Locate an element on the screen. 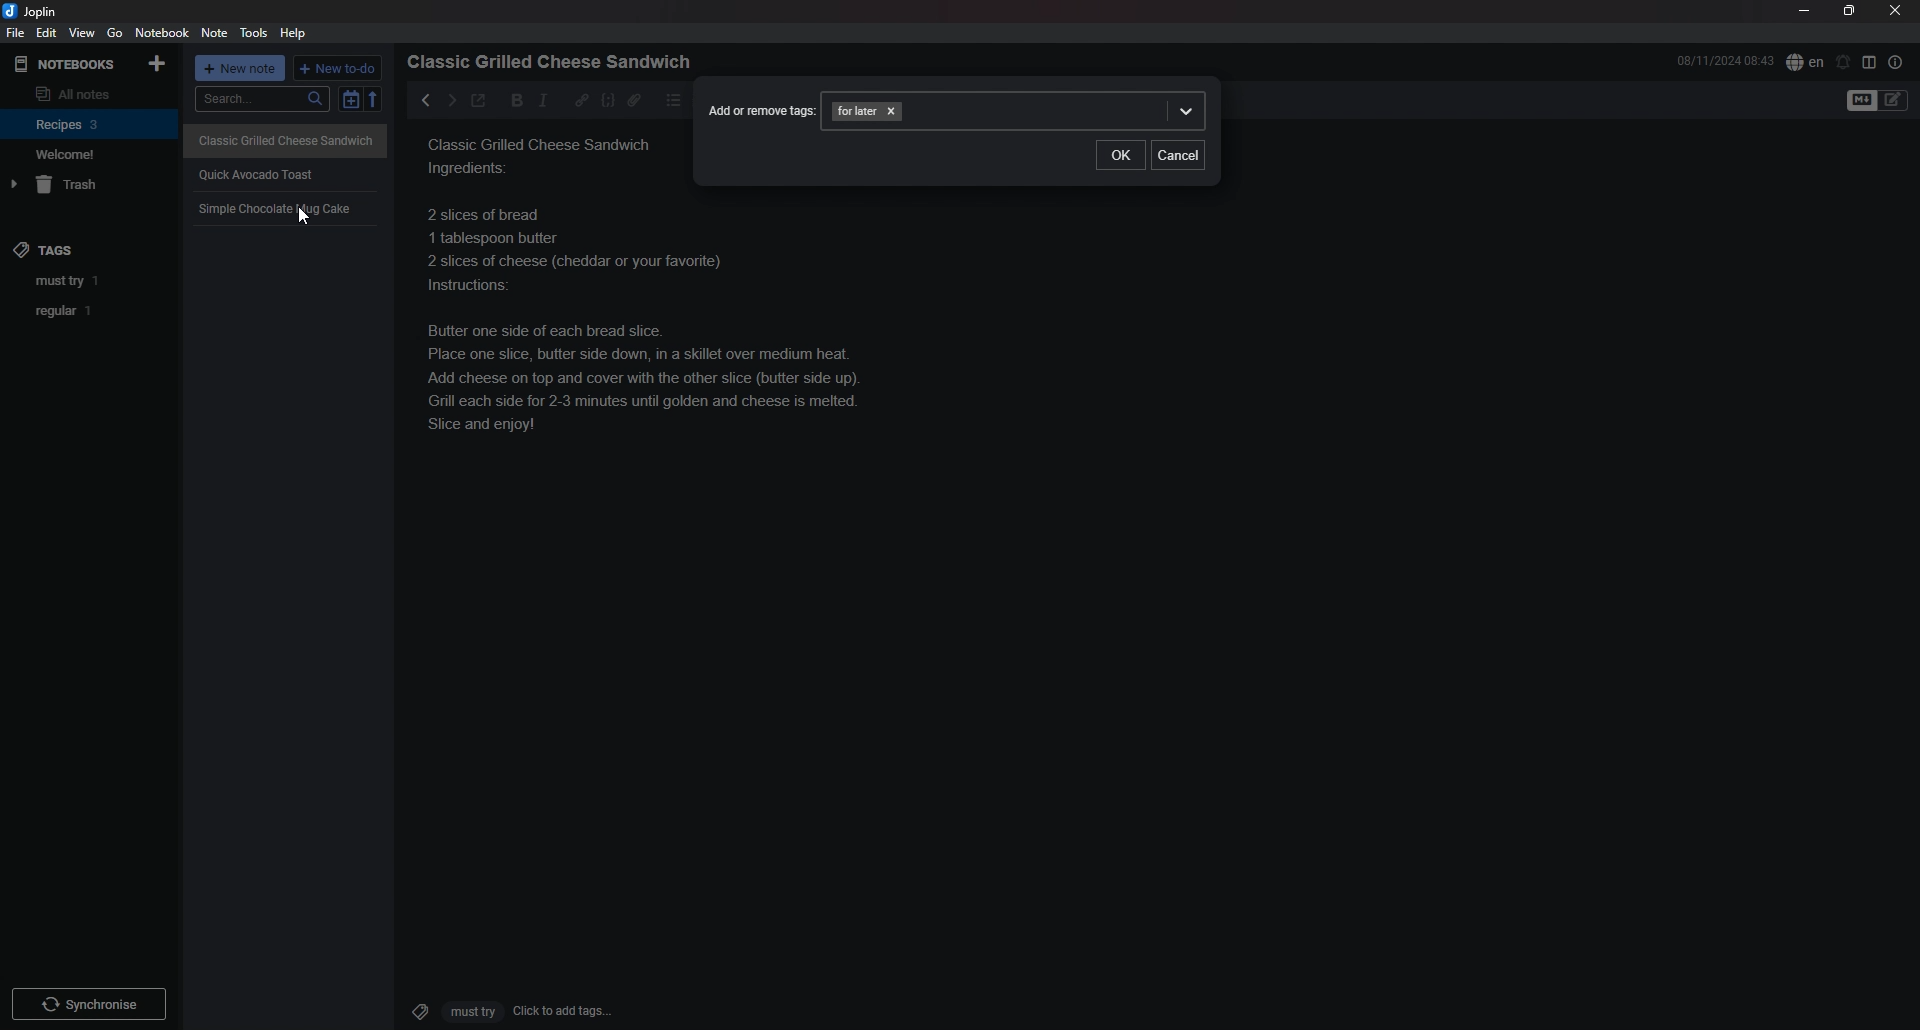 This screenshot has height=1030, width=1920. ok is located at coordinates (1120, 154).